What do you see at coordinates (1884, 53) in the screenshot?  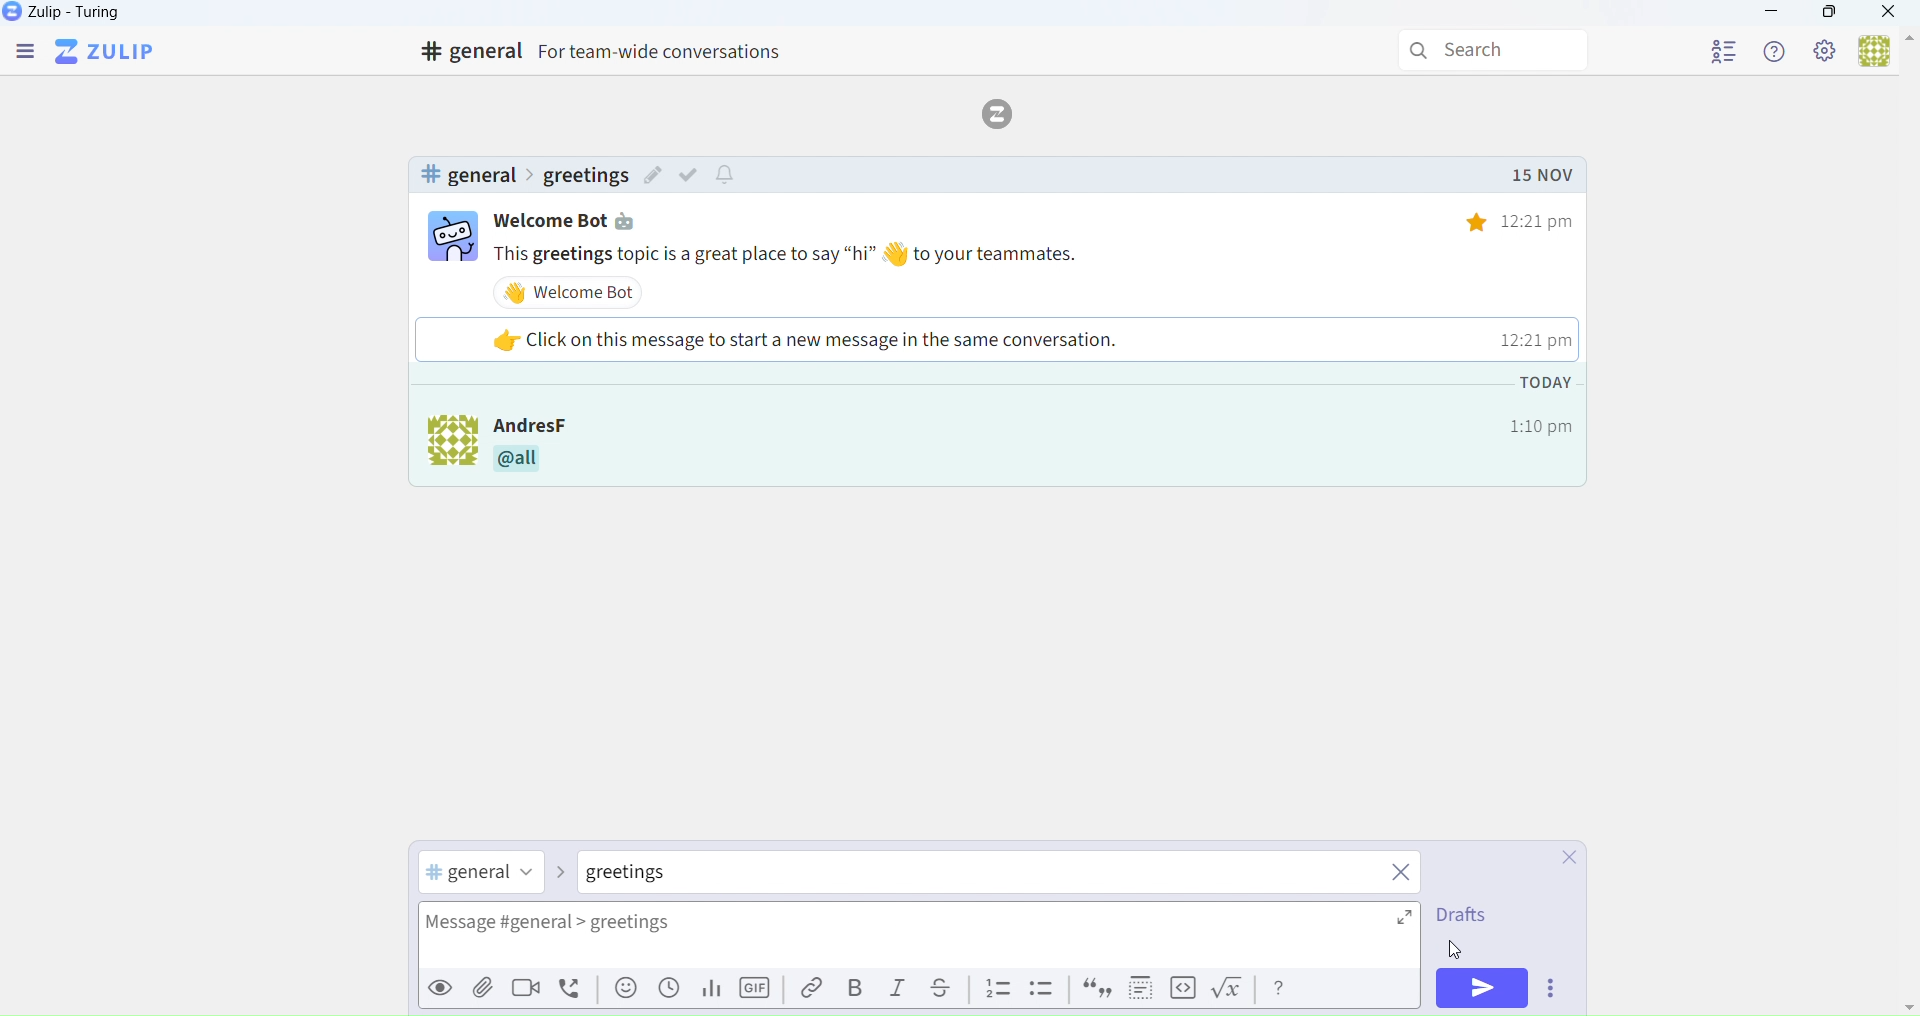 I see `Users` at bounding box center [1884, 53].